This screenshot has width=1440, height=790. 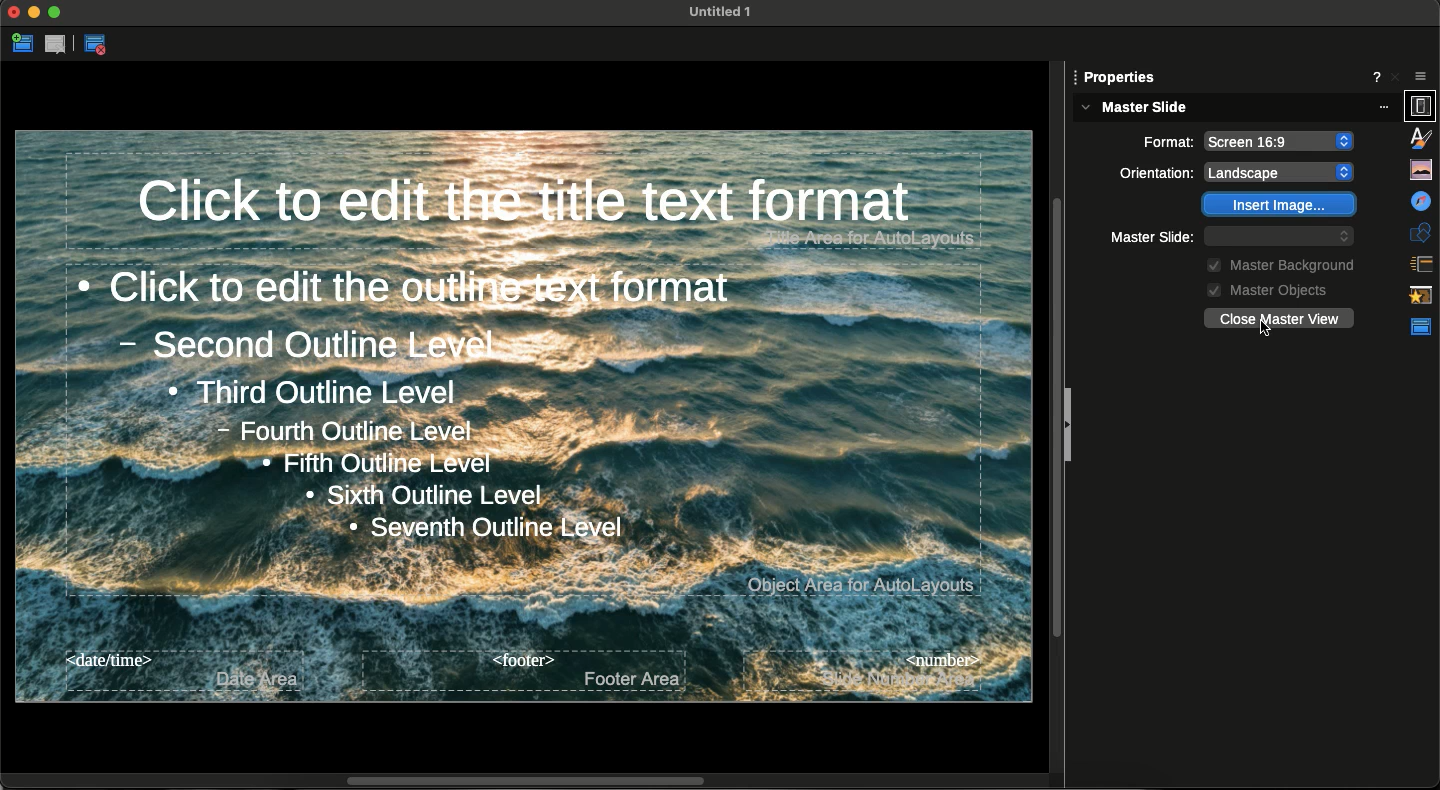 I want to click on Number, so click(x=863, y=670).